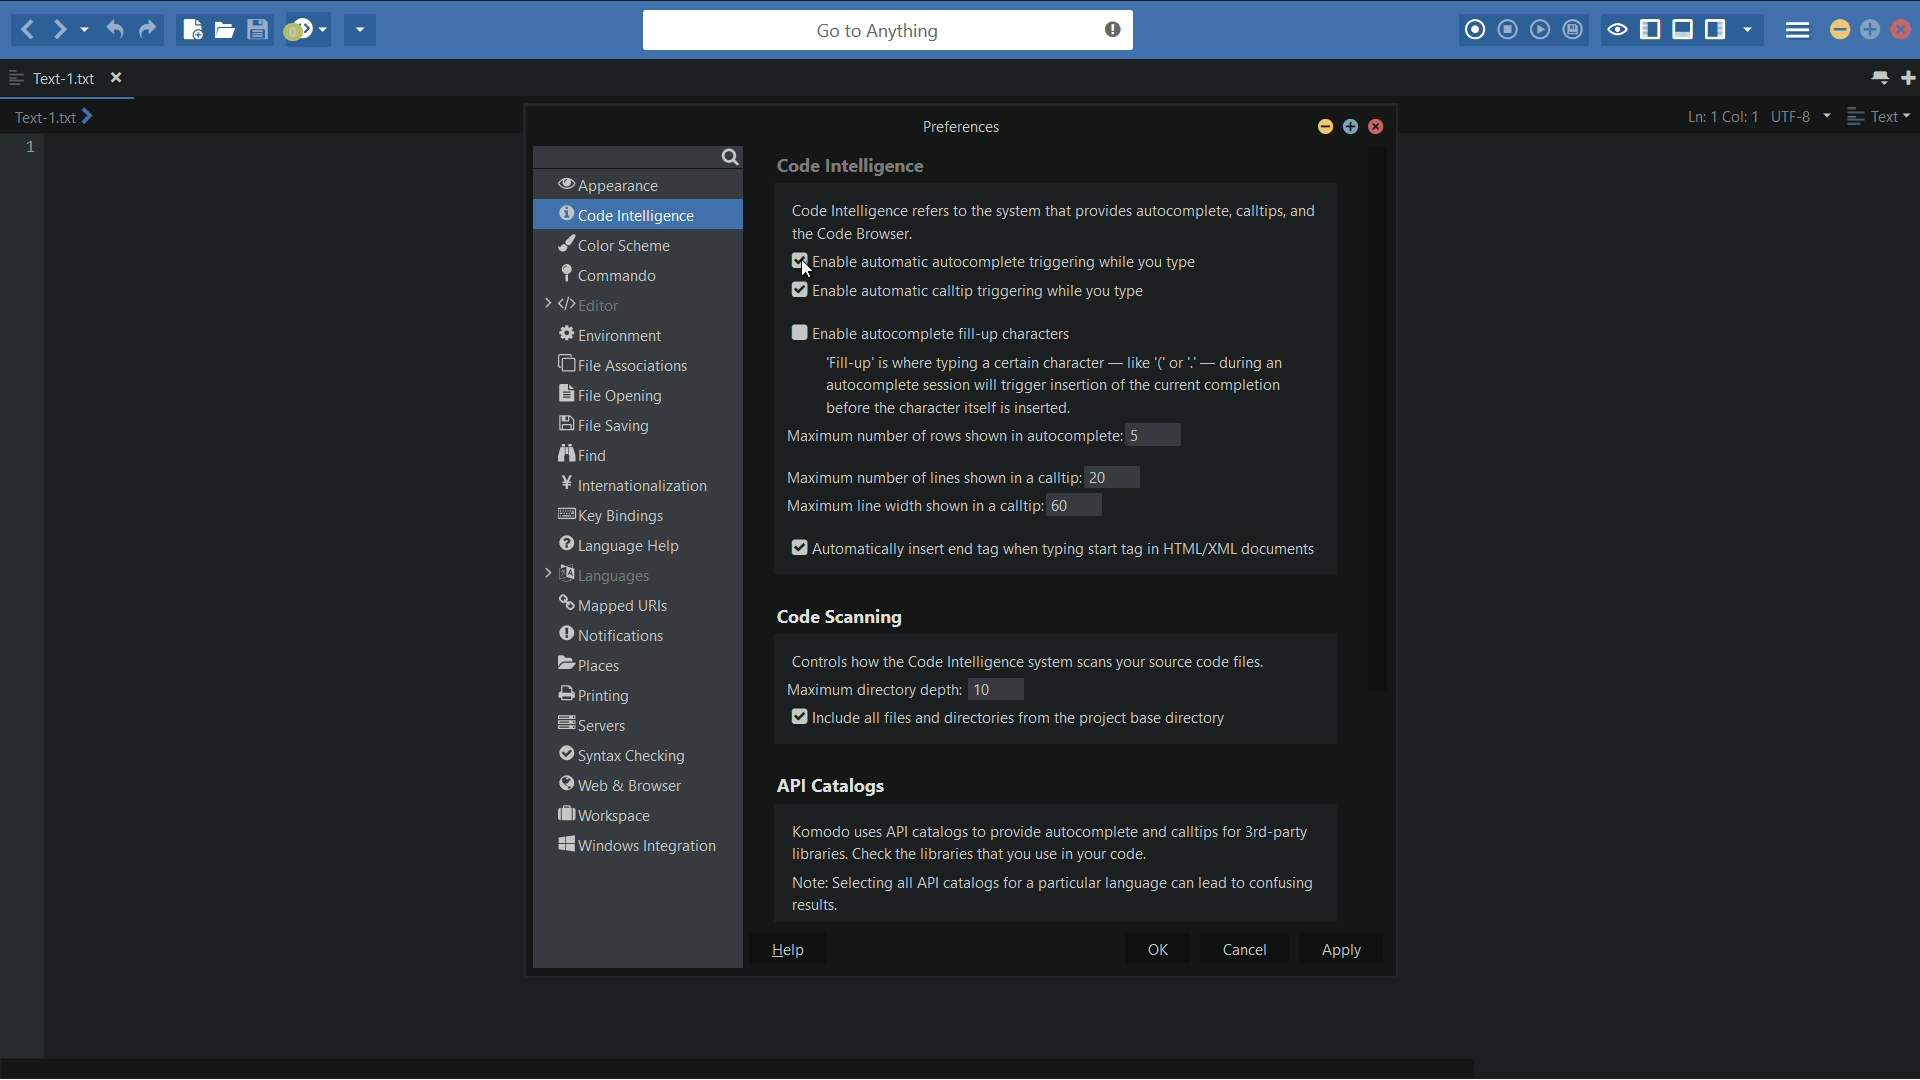 This screenshot has height=1080, width=1920. I want to click on maximum line width shown in a calltip:, so click(911, 506).